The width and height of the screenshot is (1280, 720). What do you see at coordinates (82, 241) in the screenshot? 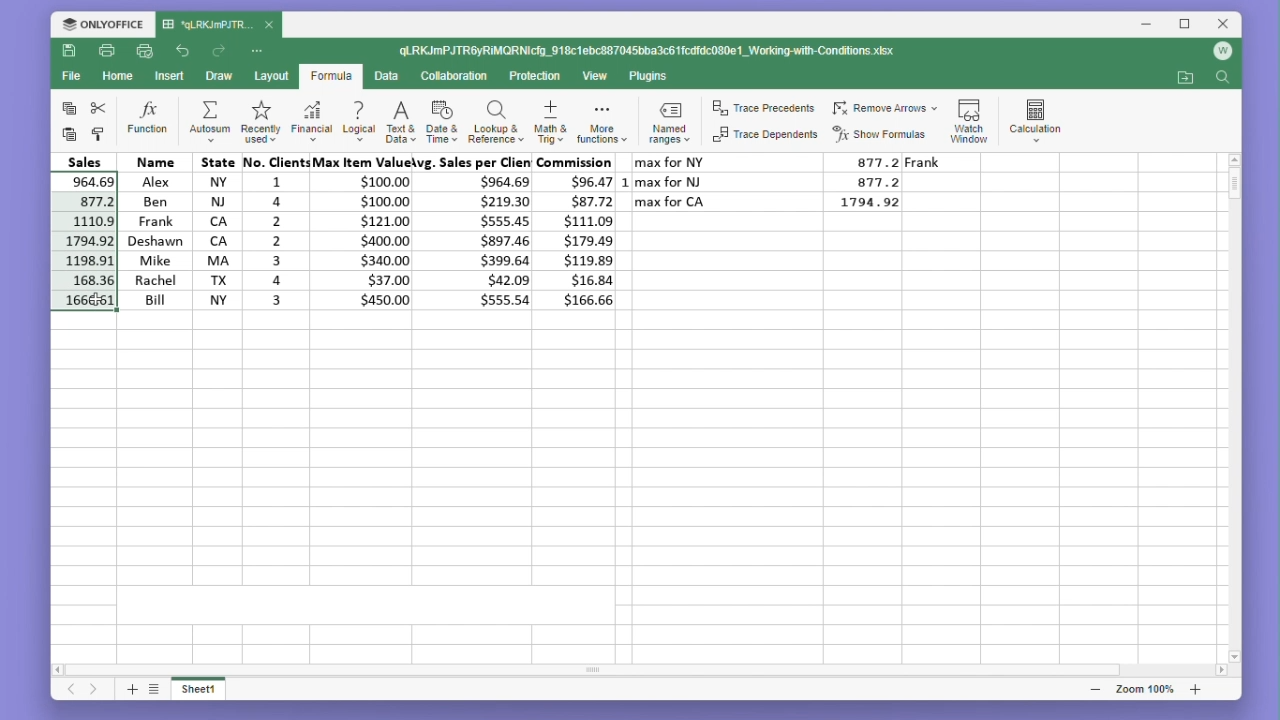
I see `Selected cells` at bounding box center [82, 241].